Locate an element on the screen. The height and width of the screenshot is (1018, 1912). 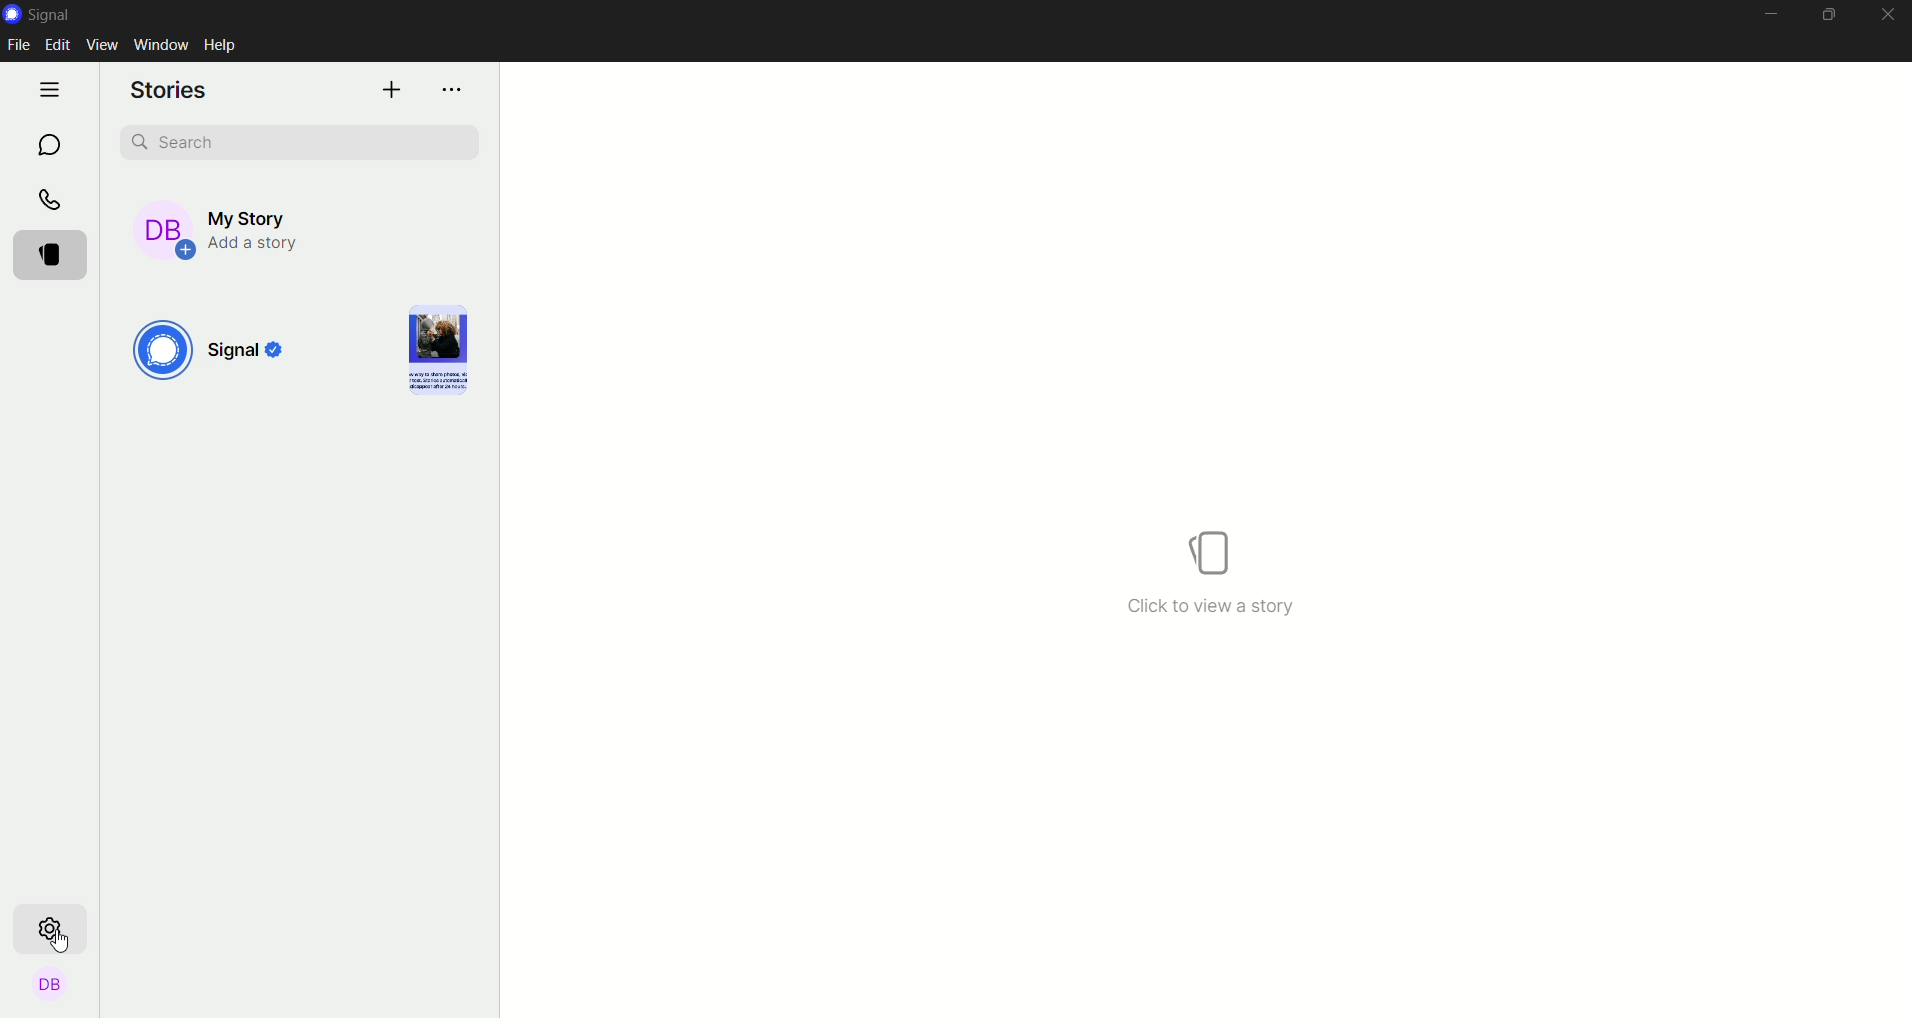
calls is located at coordinates (51, 200).